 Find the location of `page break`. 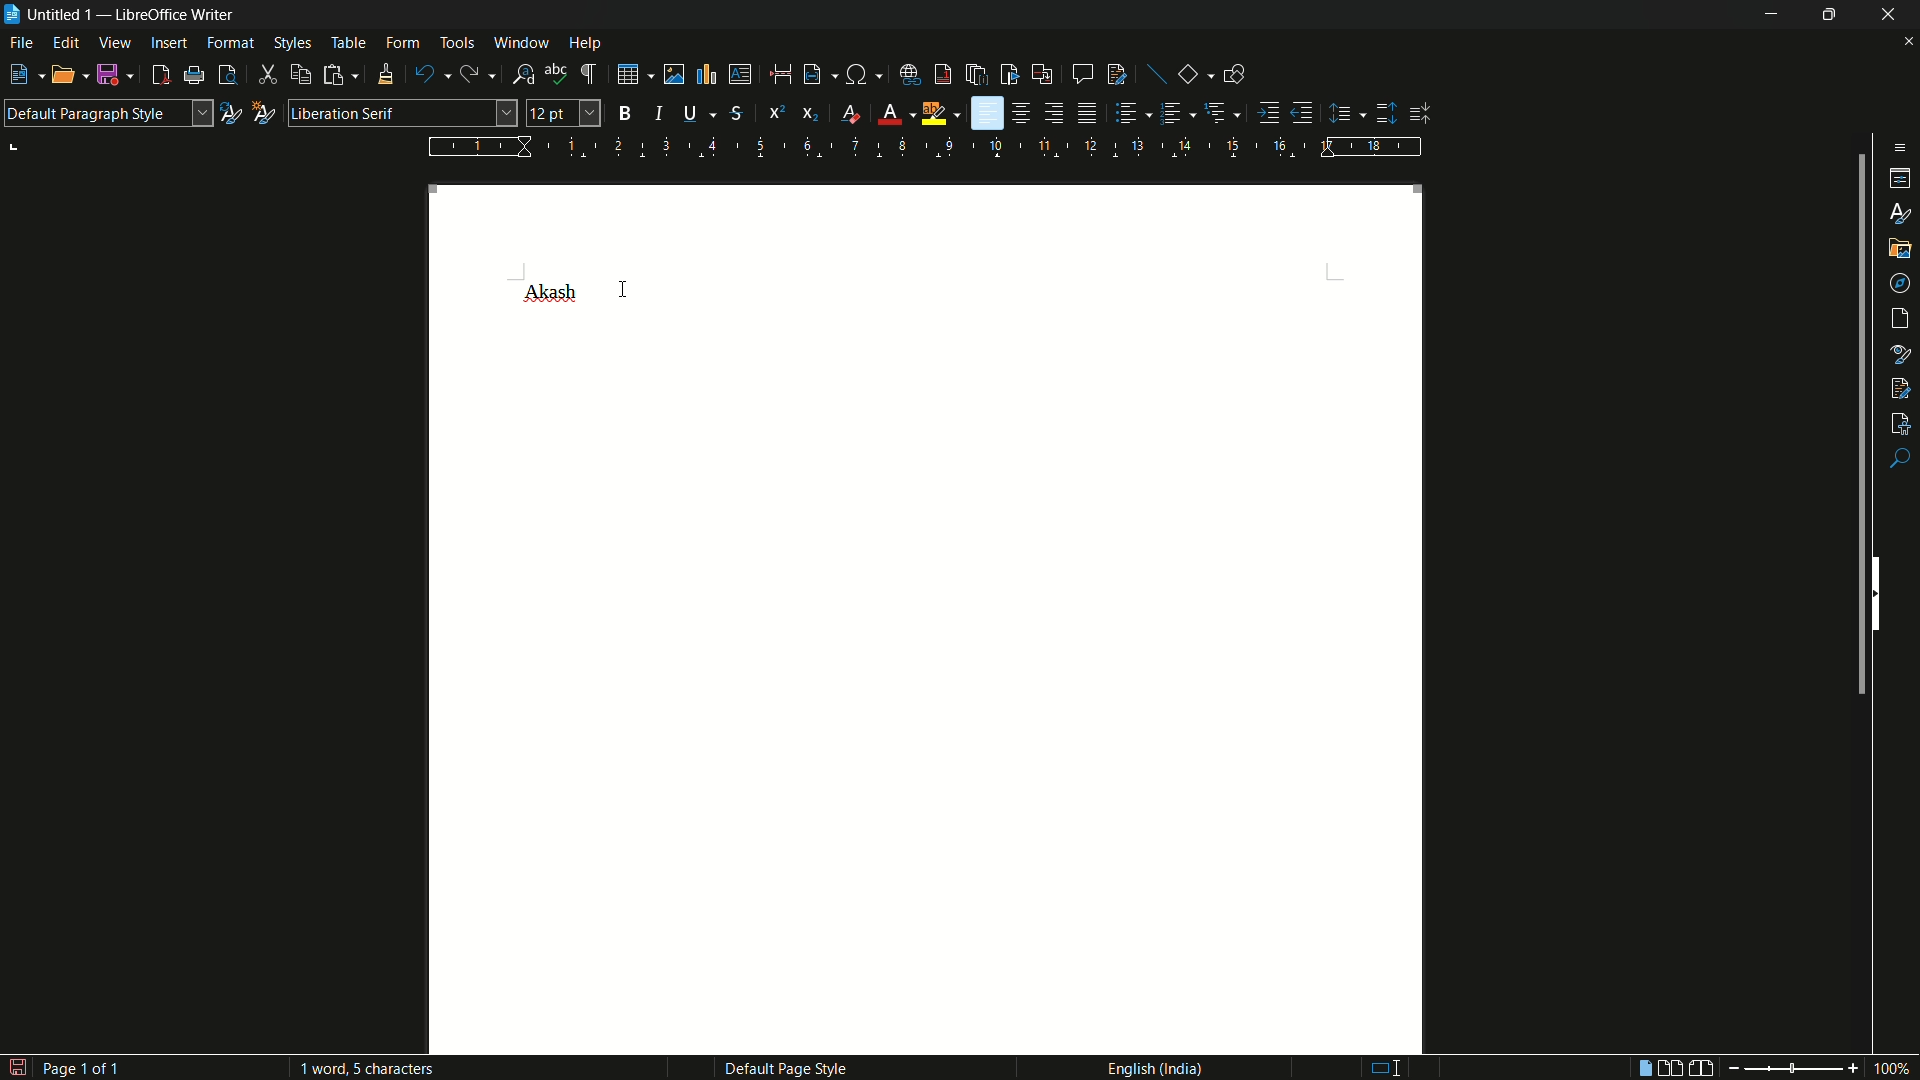

page break is located at coordinates (779, 74).